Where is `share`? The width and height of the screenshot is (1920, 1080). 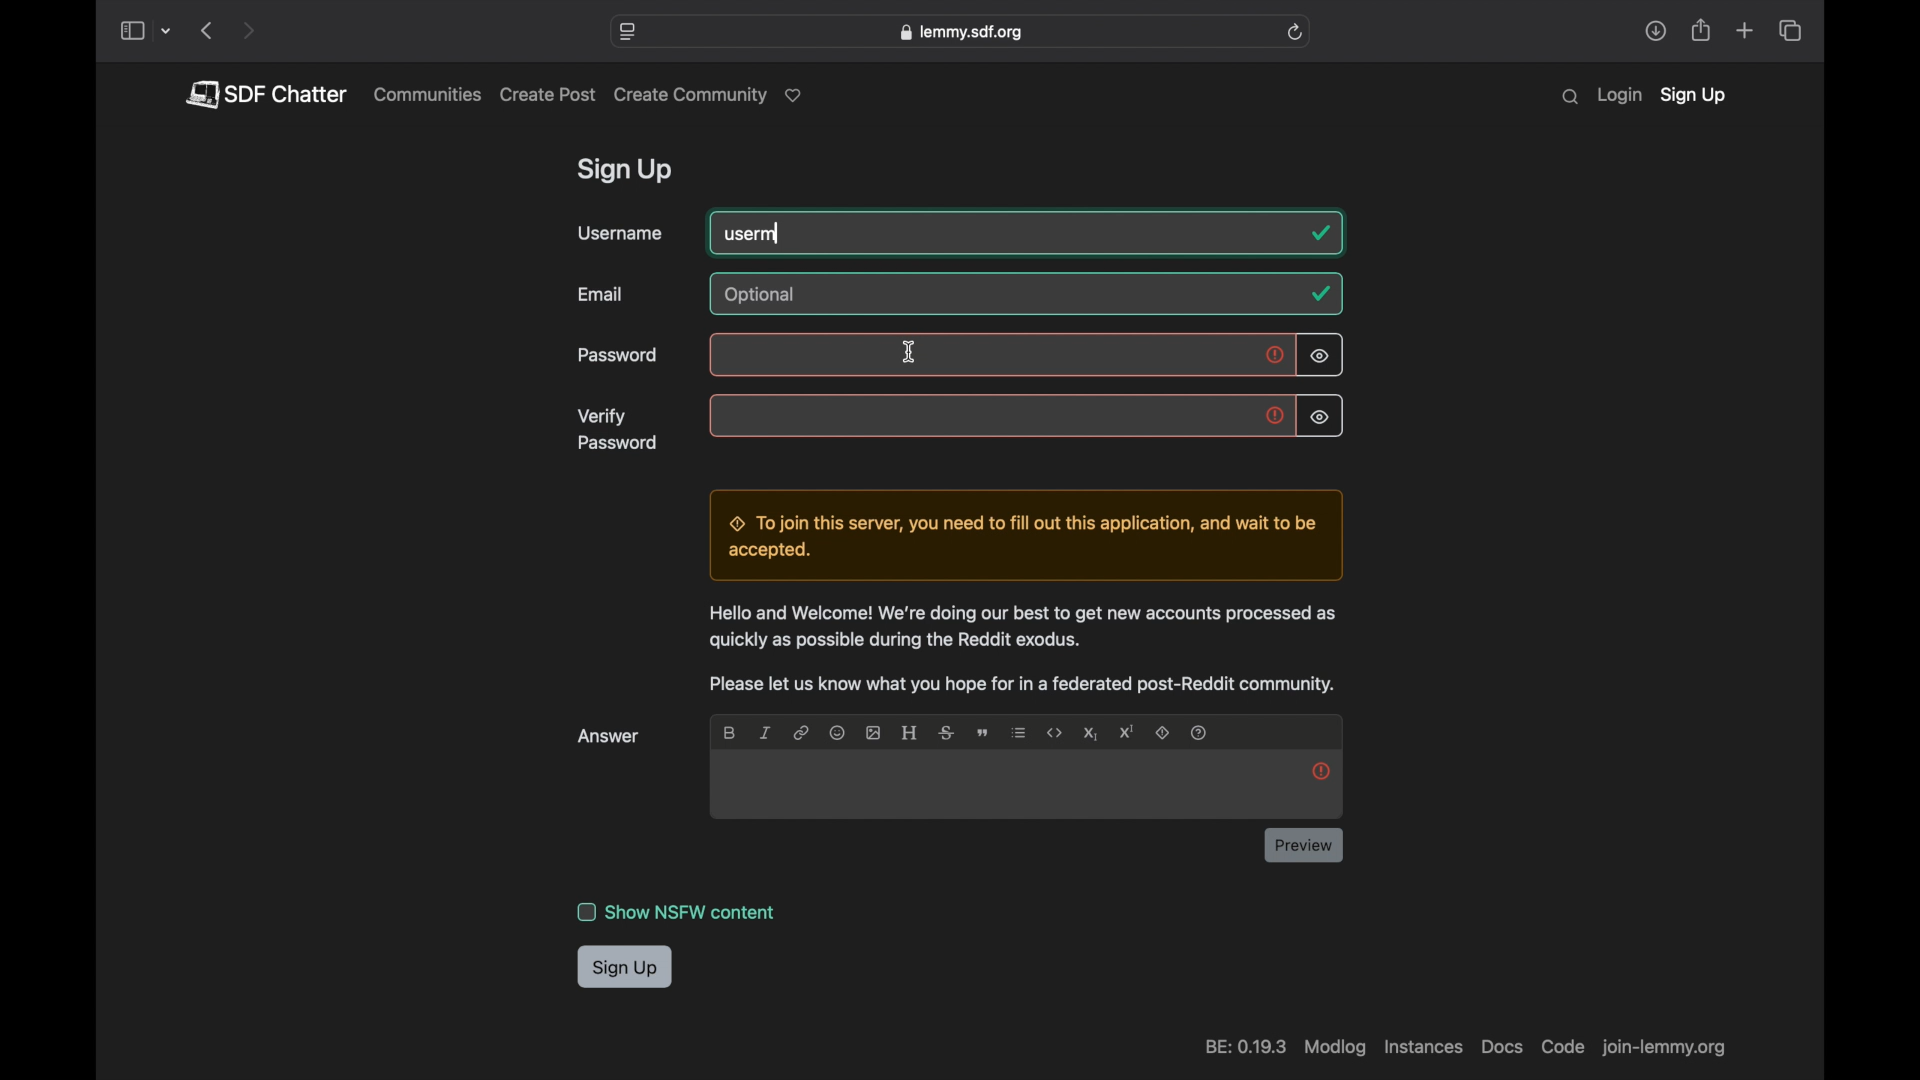
share is located at coordinates (1702, 31).